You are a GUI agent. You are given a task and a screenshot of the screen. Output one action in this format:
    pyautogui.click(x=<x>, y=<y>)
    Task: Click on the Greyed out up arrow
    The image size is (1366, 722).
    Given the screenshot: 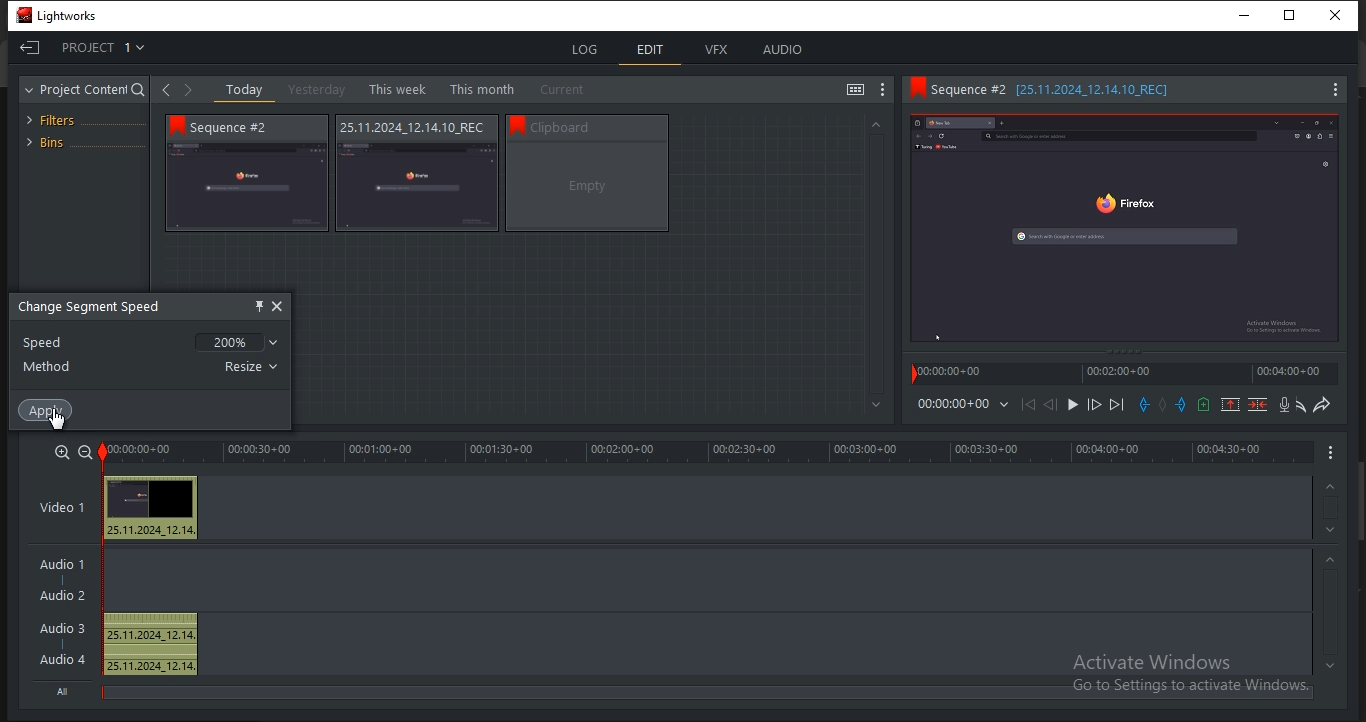 What is the action you would take?
    pyautogui.click(x=883, y=125)
    